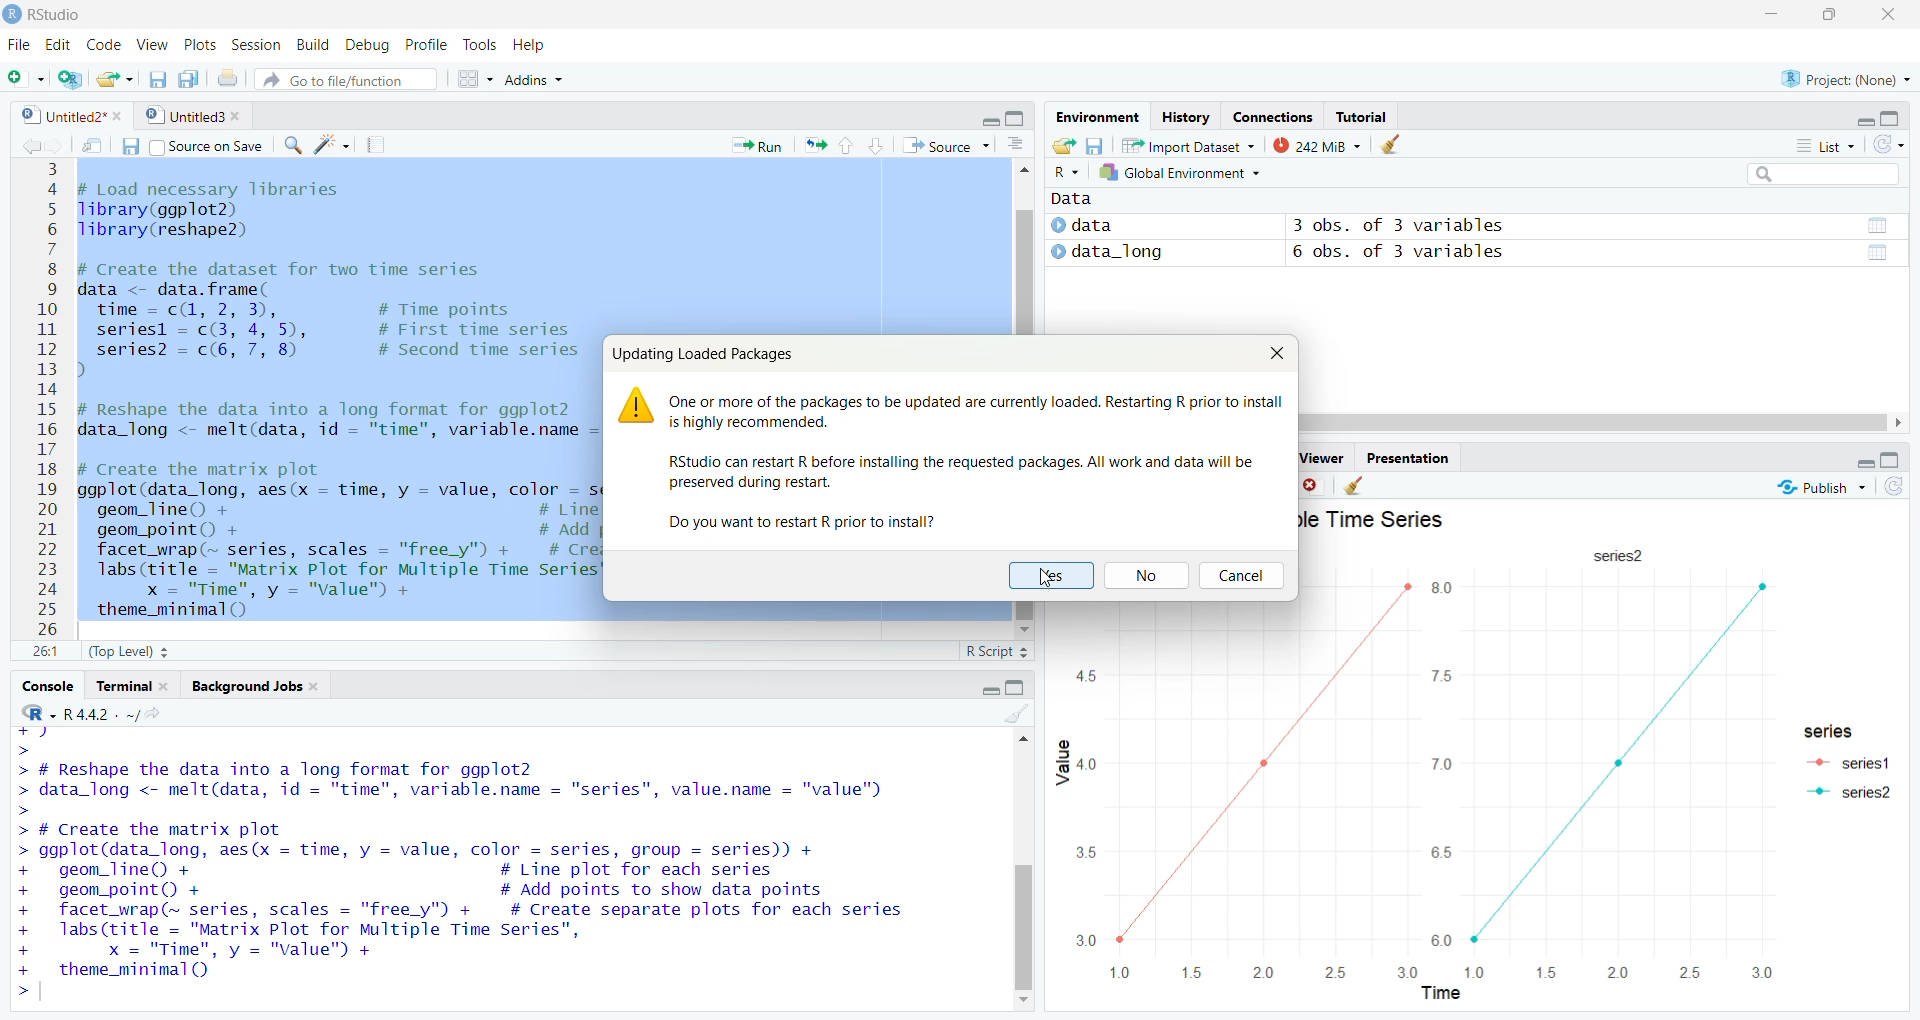 Image resolution: width=1920 pixels, height=1020 pixels. What do you see at coordinates (255, 686) in the screenshot?
I see `Background Jobs` at bounding box center [255, 686].